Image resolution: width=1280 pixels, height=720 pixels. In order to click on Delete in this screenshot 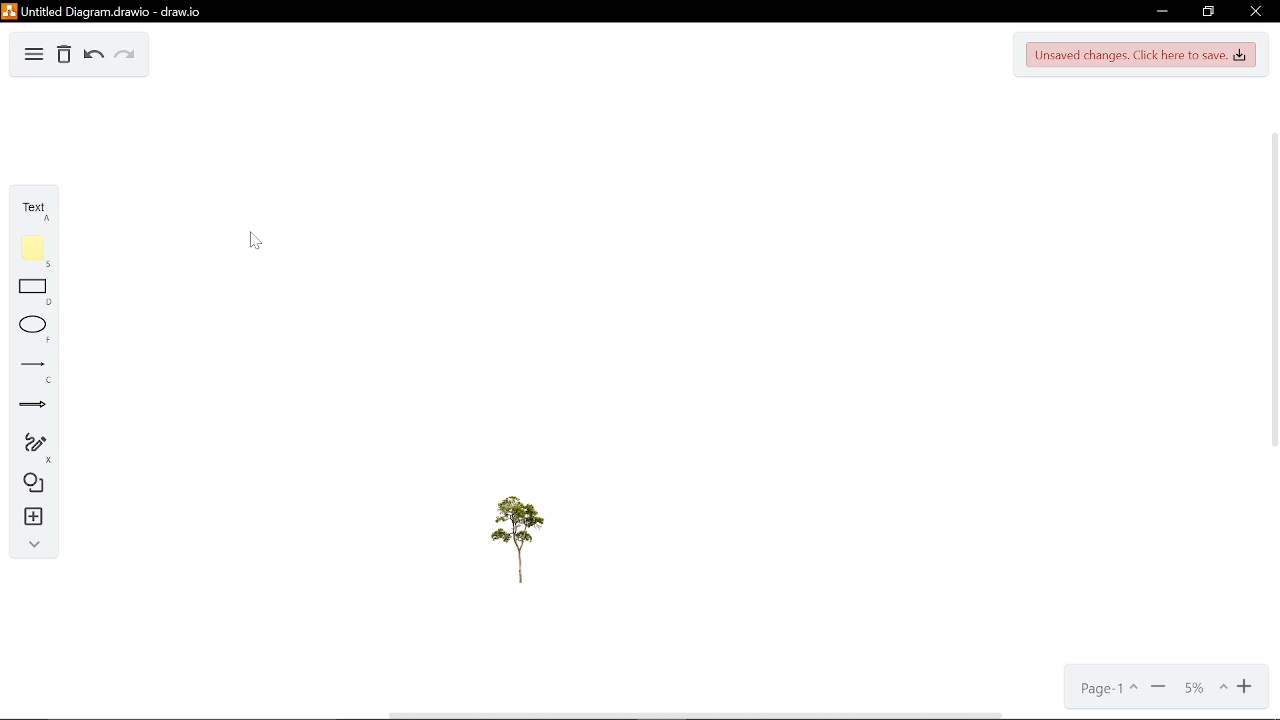, I will do `click(62, 58)`.